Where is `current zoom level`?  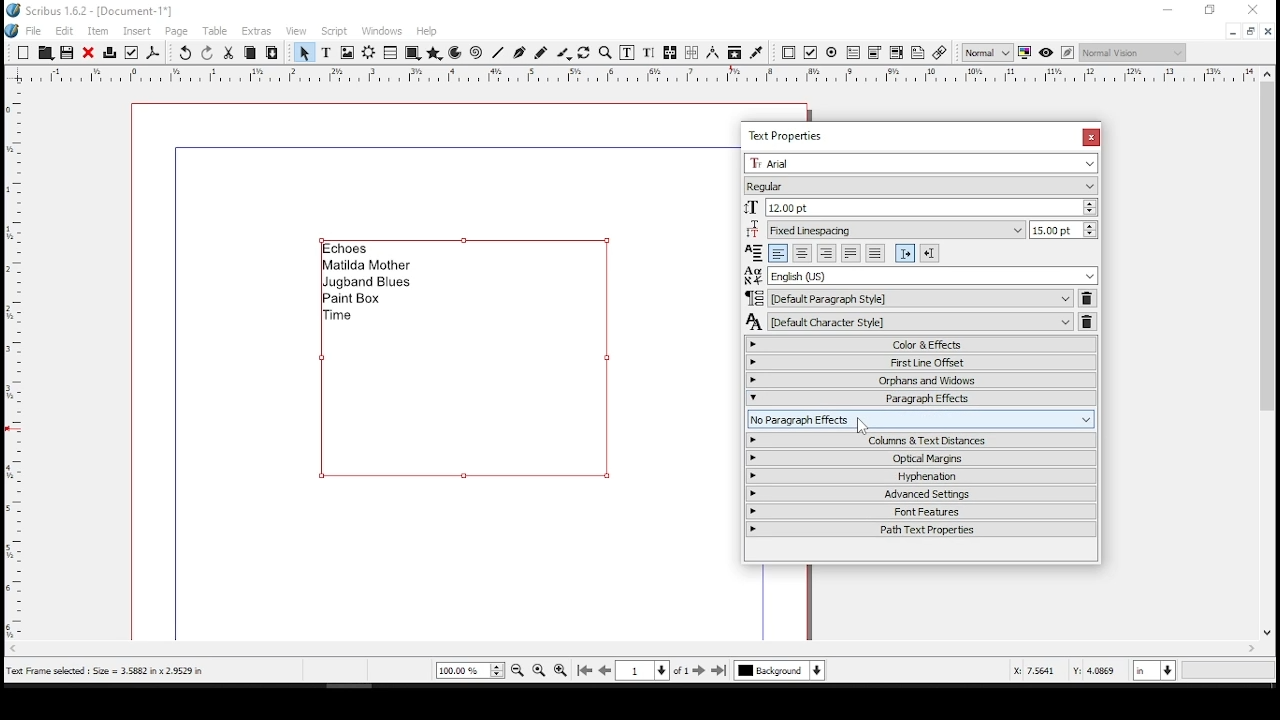
current zoom level is located at coordinates (470, 670).